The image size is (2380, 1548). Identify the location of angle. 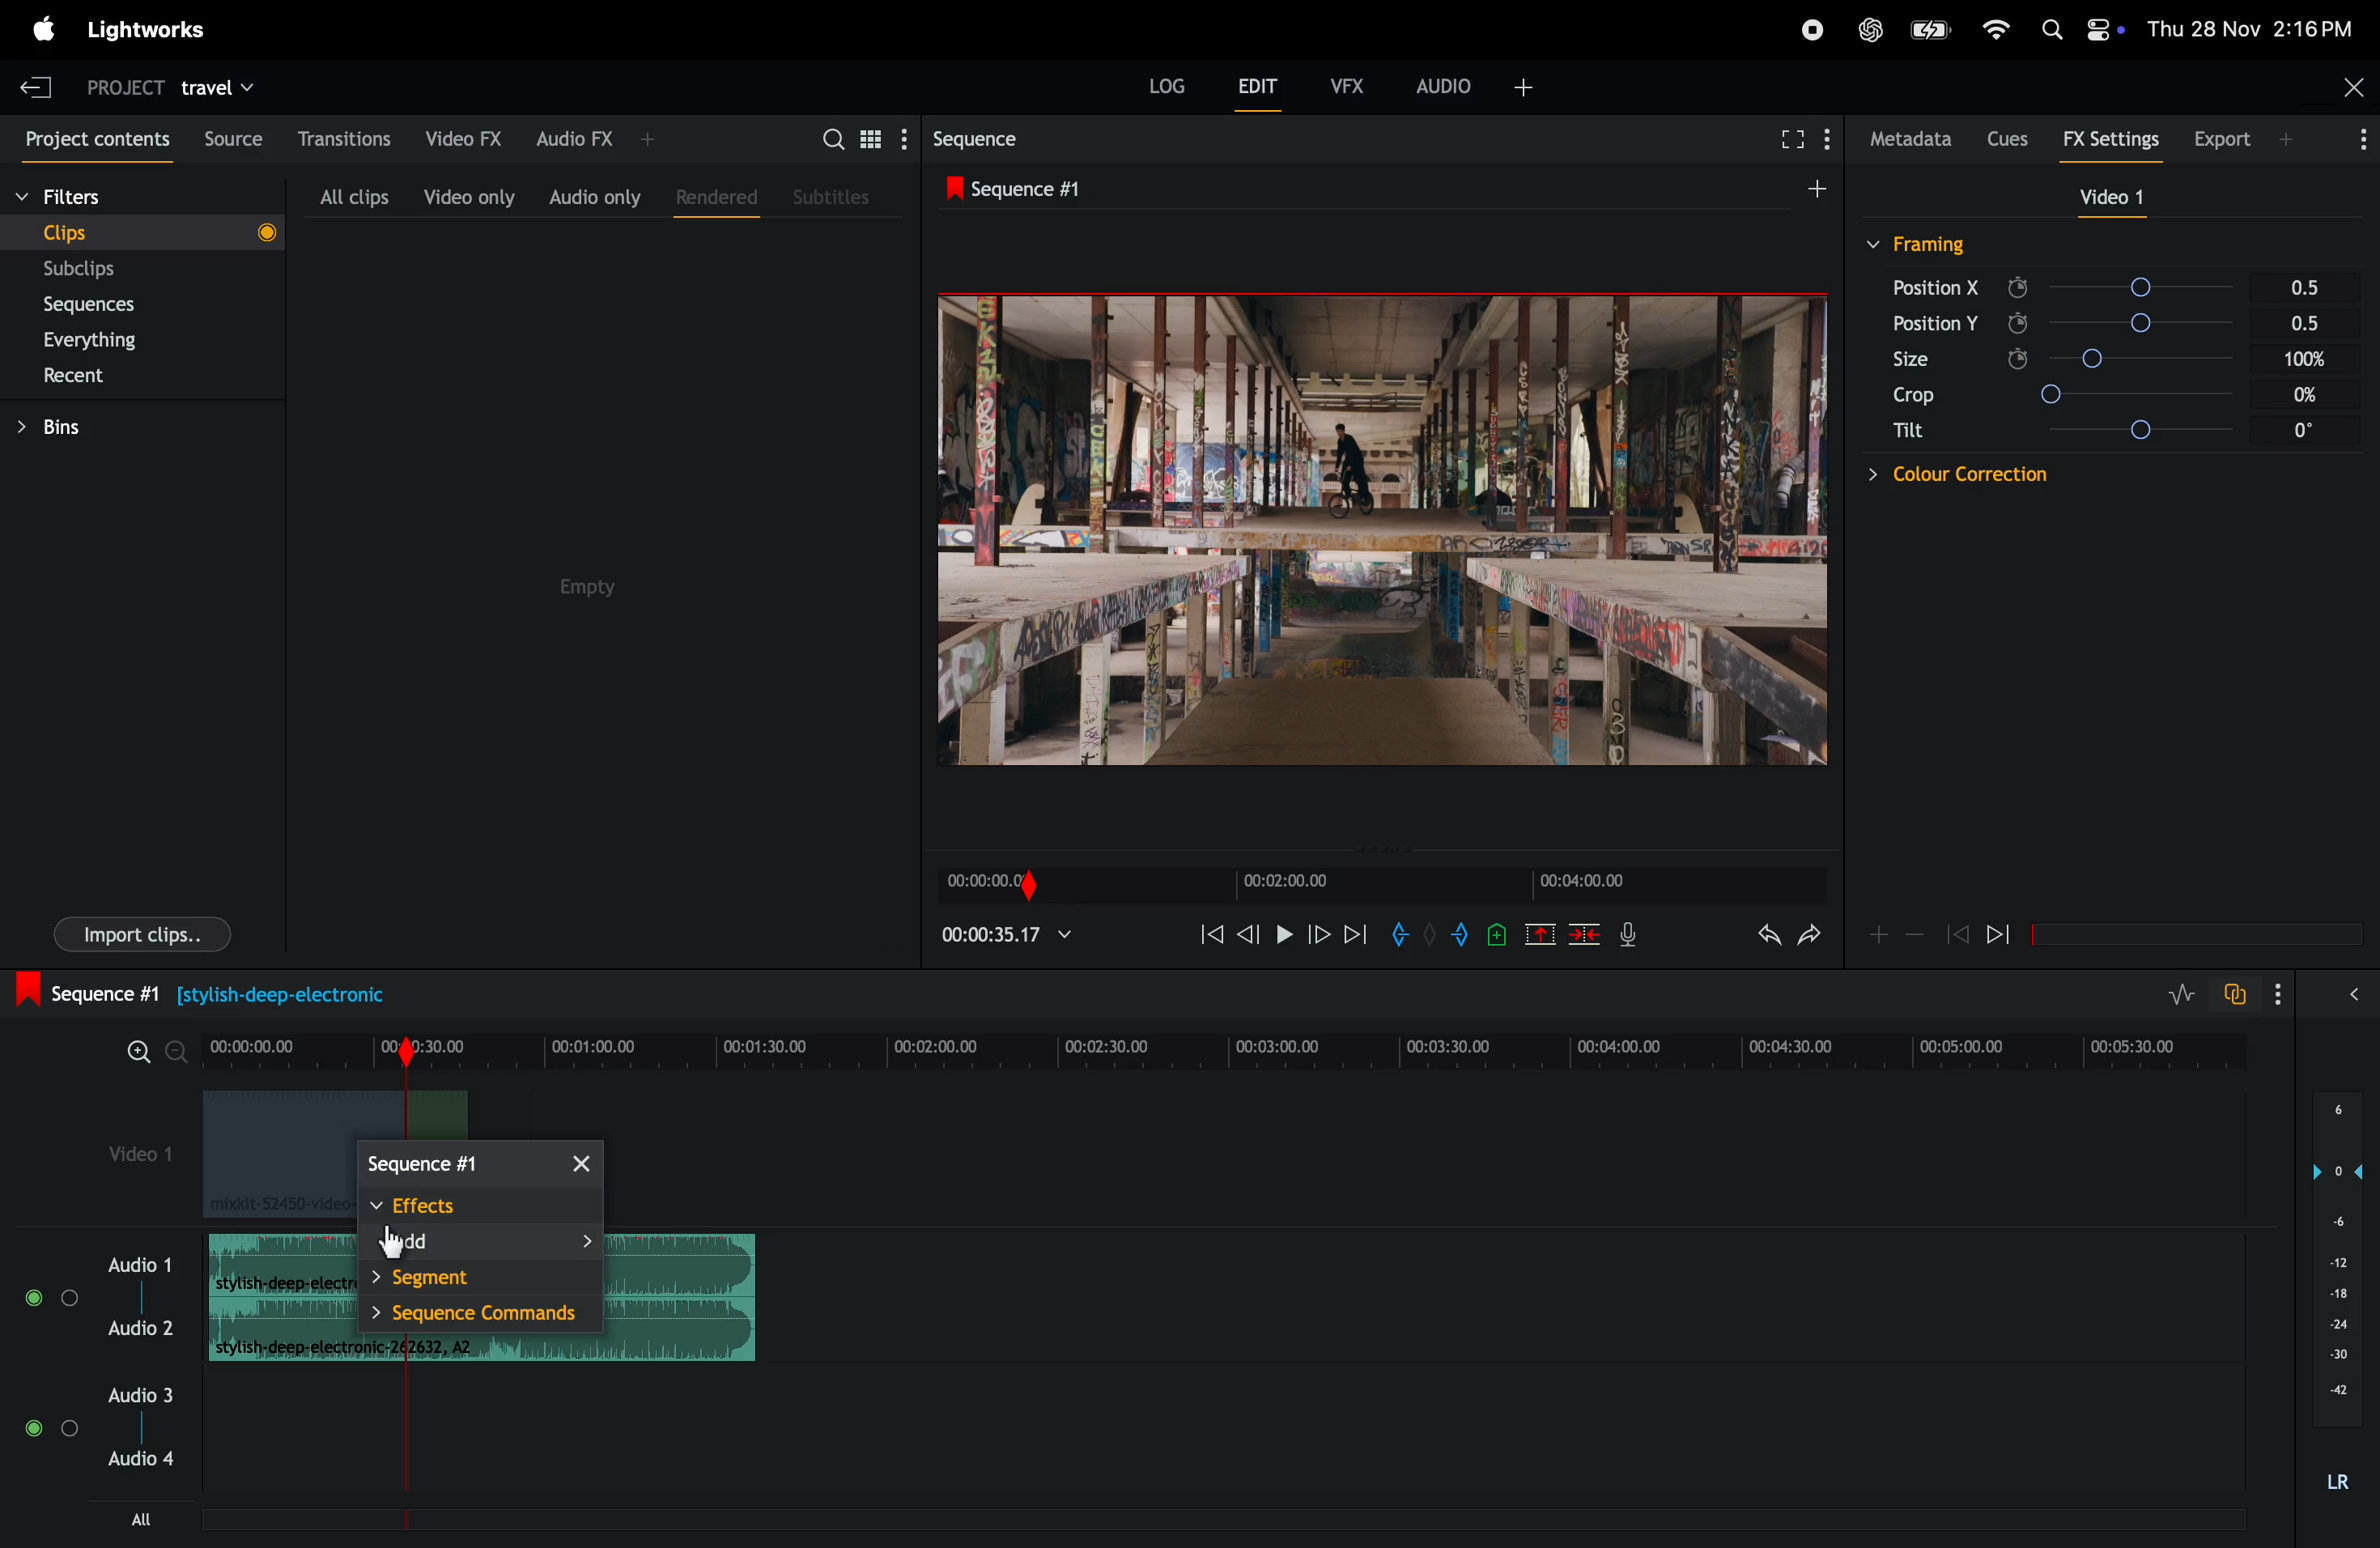
(2180, 394).